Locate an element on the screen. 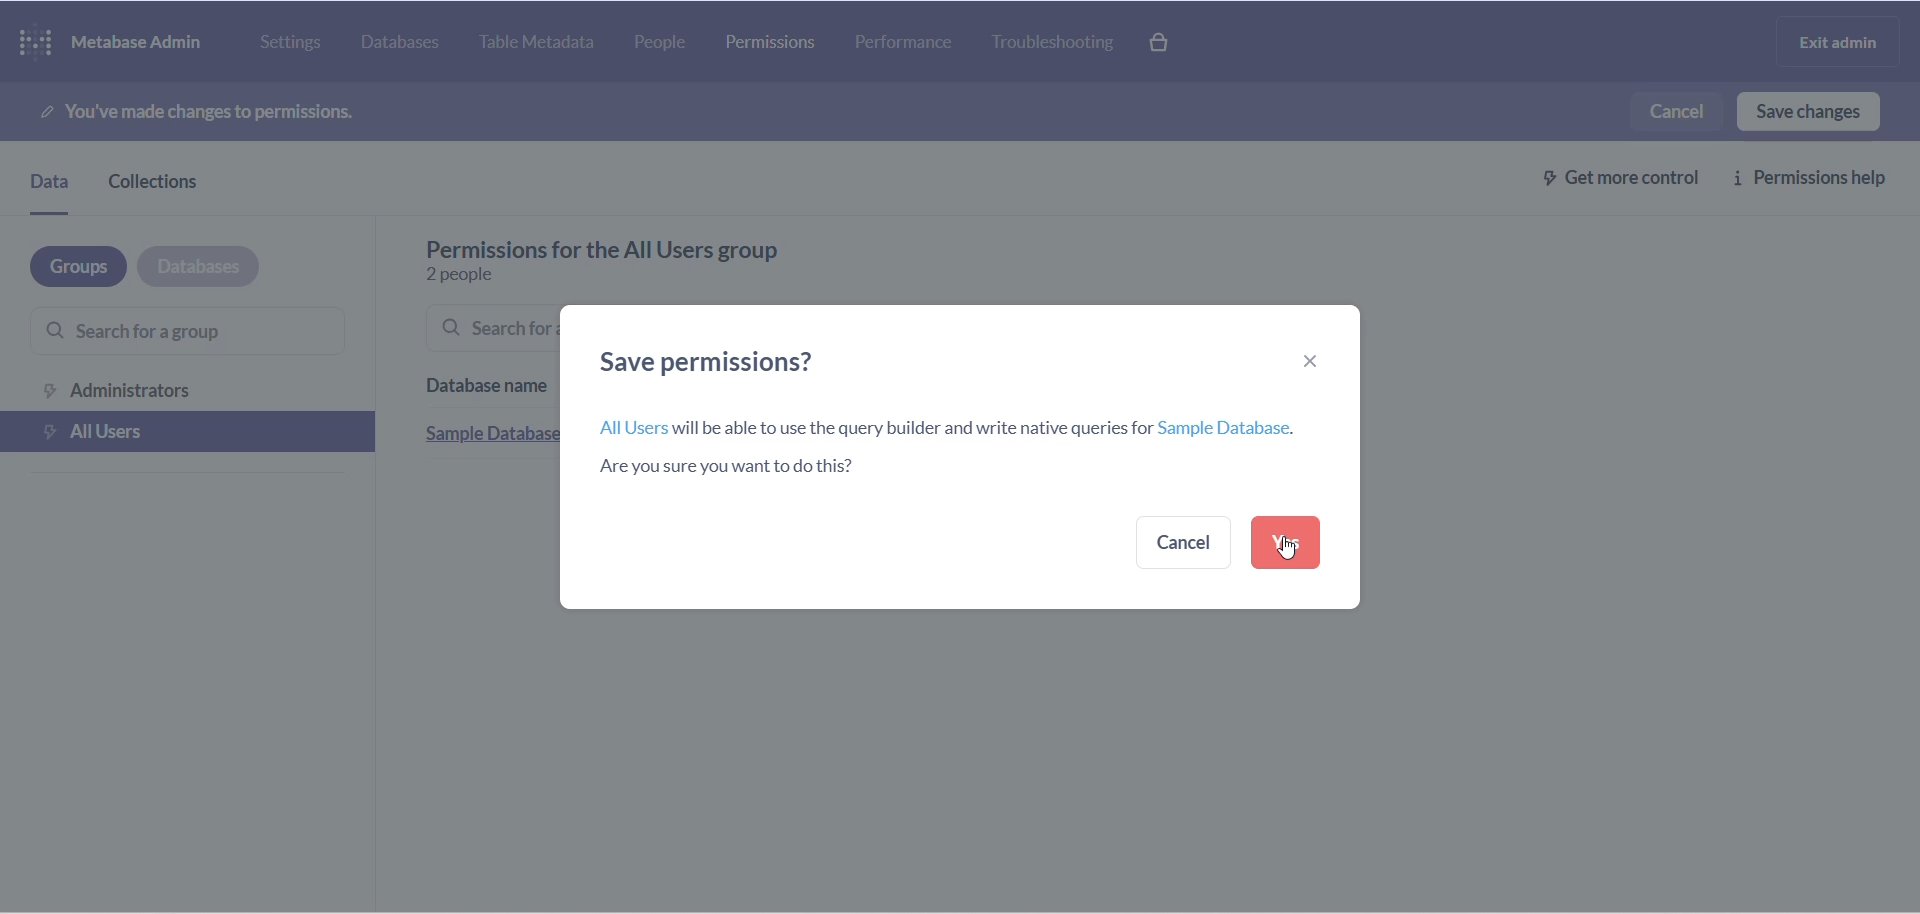 The width and height of the screenshot is (1920, 914). text is located at coordinates (963, 450).